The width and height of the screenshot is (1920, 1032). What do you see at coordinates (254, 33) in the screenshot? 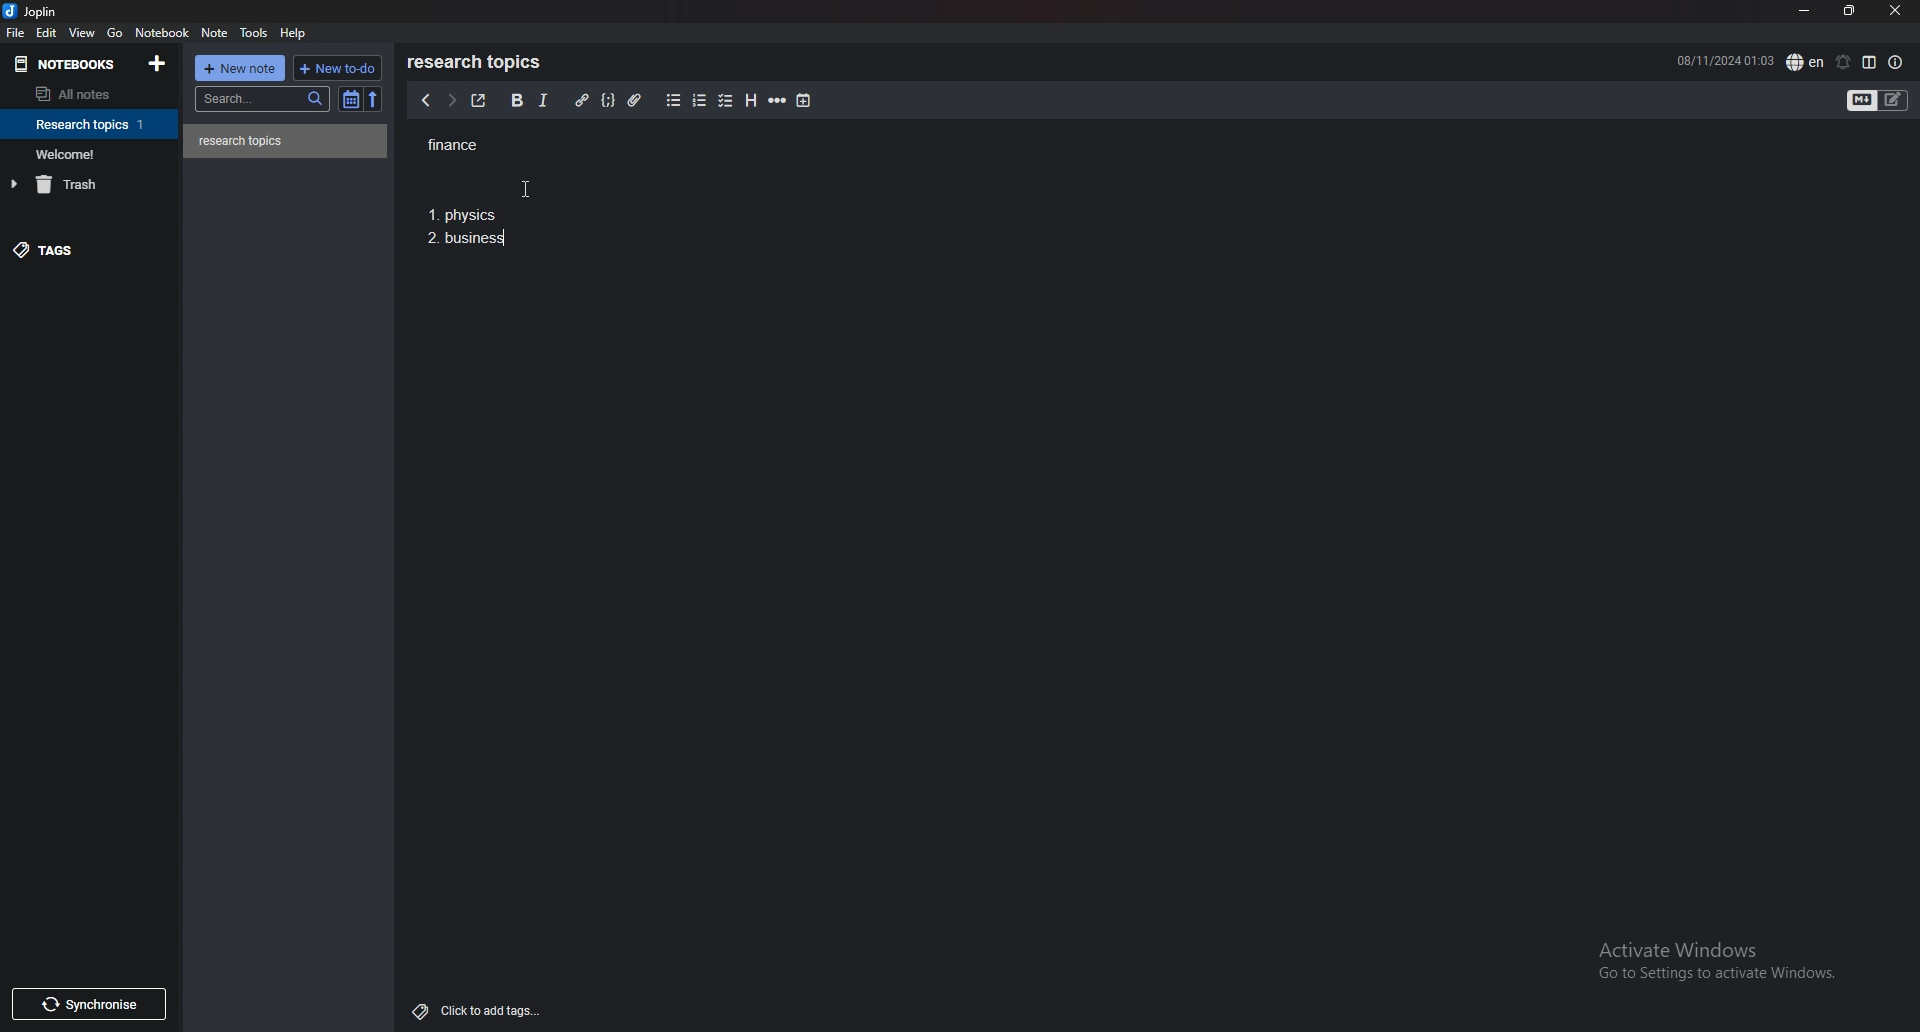
I see `tools` at bounding box center [254, 33].